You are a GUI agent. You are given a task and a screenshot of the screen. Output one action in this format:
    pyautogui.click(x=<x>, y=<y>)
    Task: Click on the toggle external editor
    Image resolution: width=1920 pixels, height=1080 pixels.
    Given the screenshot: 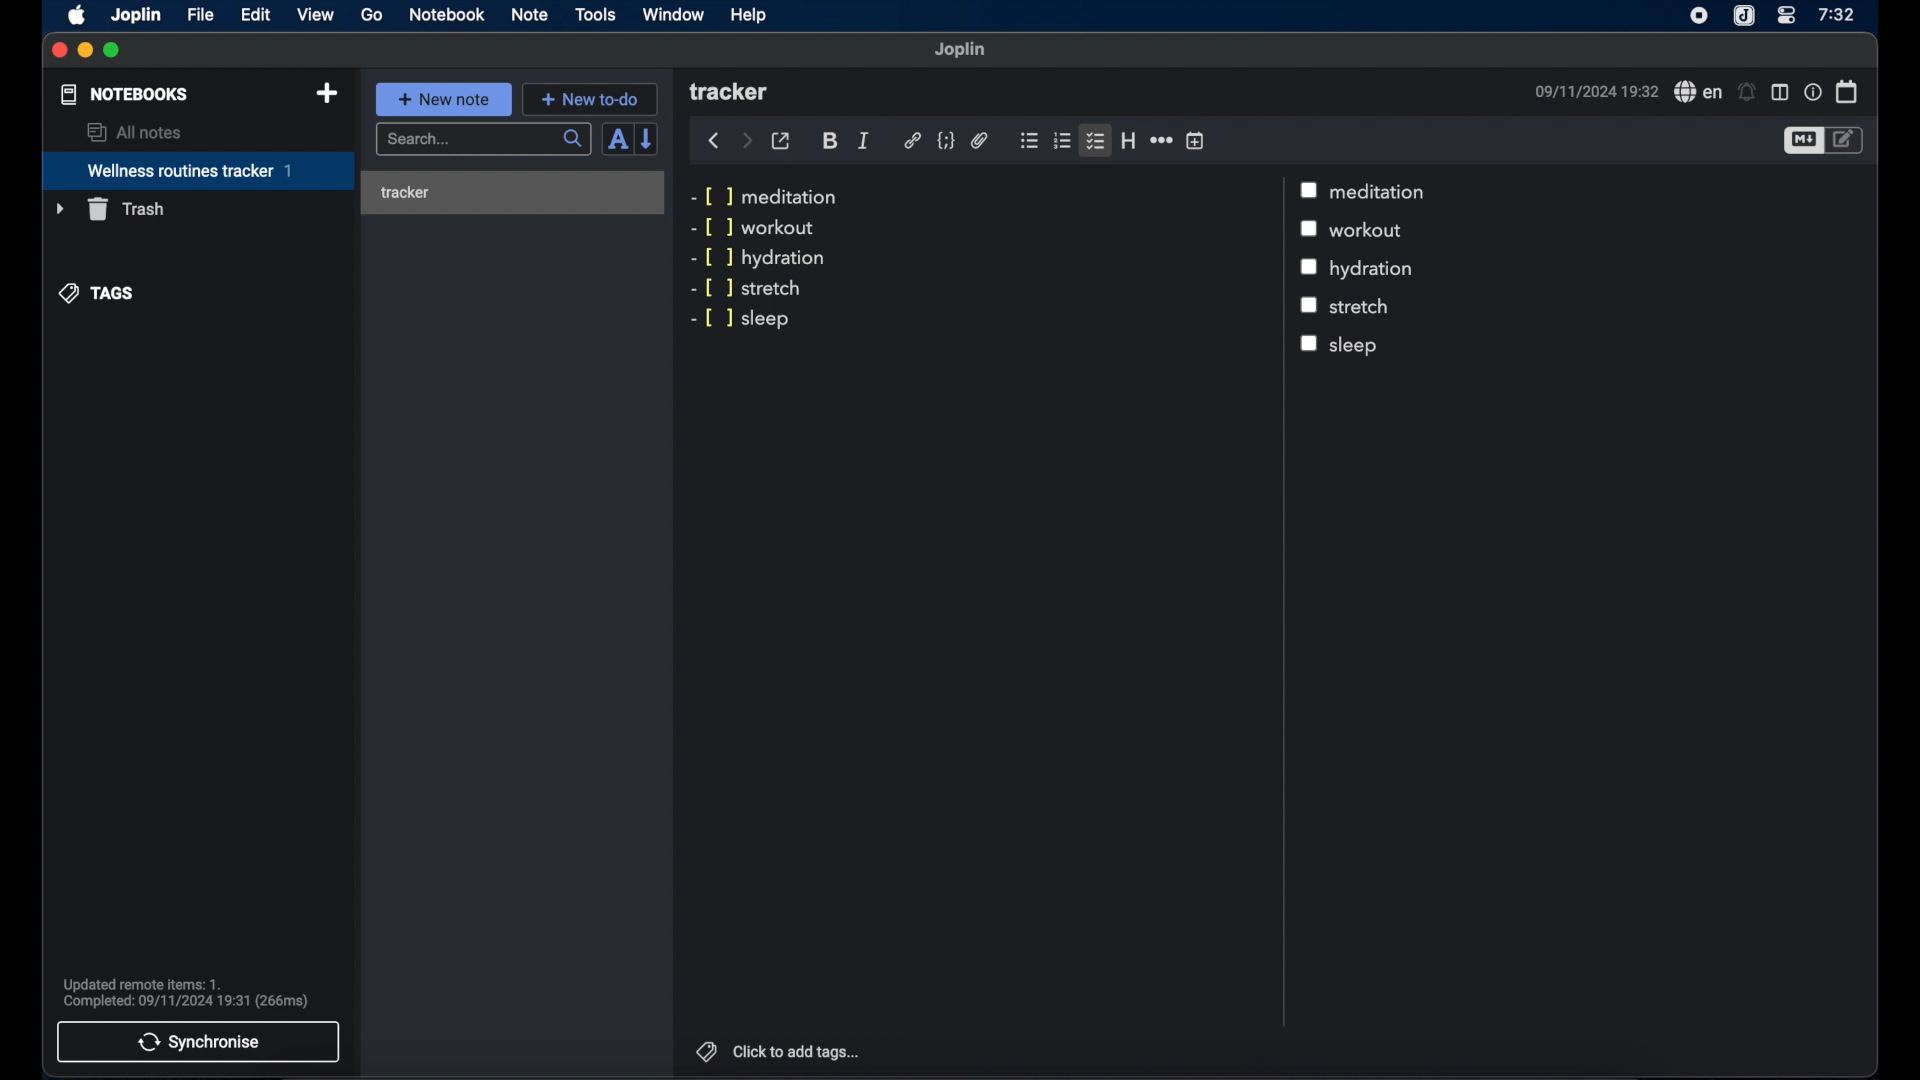 What is the action you would take?
    pyautogui.click(x=781, y=140)
    